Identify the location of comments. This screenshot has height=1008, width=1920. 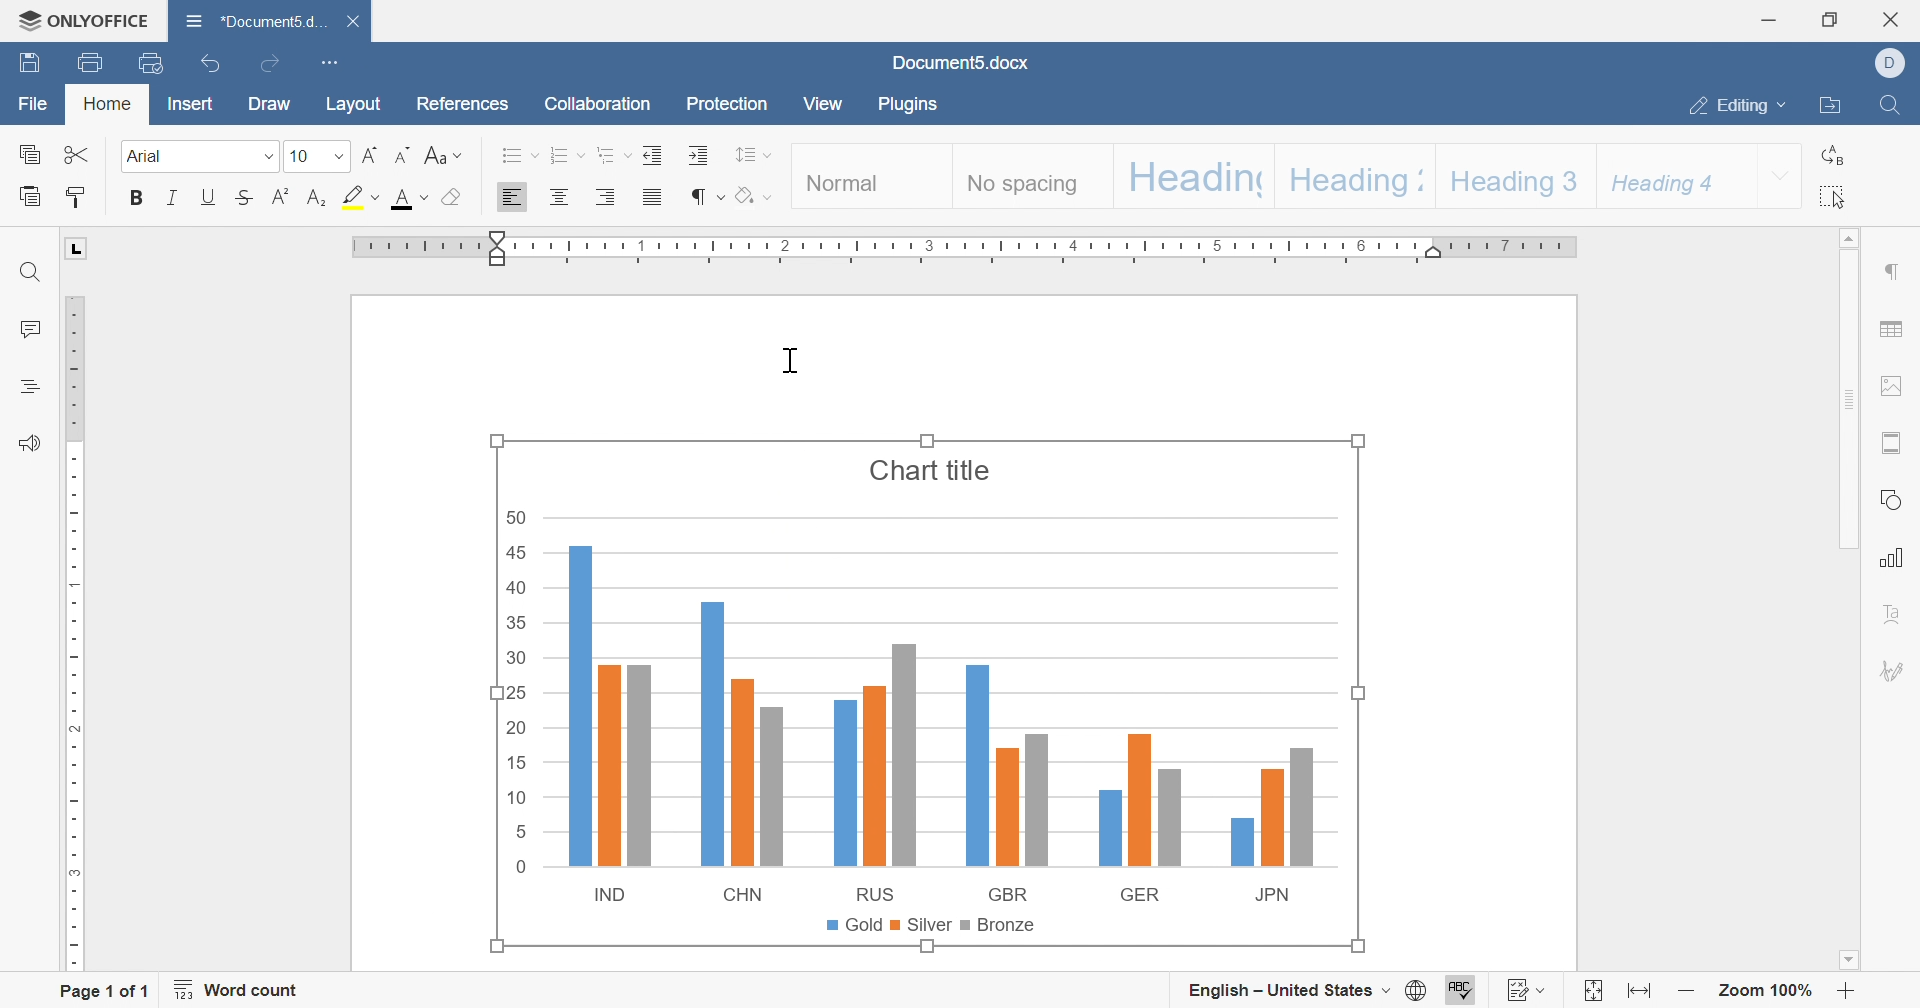
(30, 327).